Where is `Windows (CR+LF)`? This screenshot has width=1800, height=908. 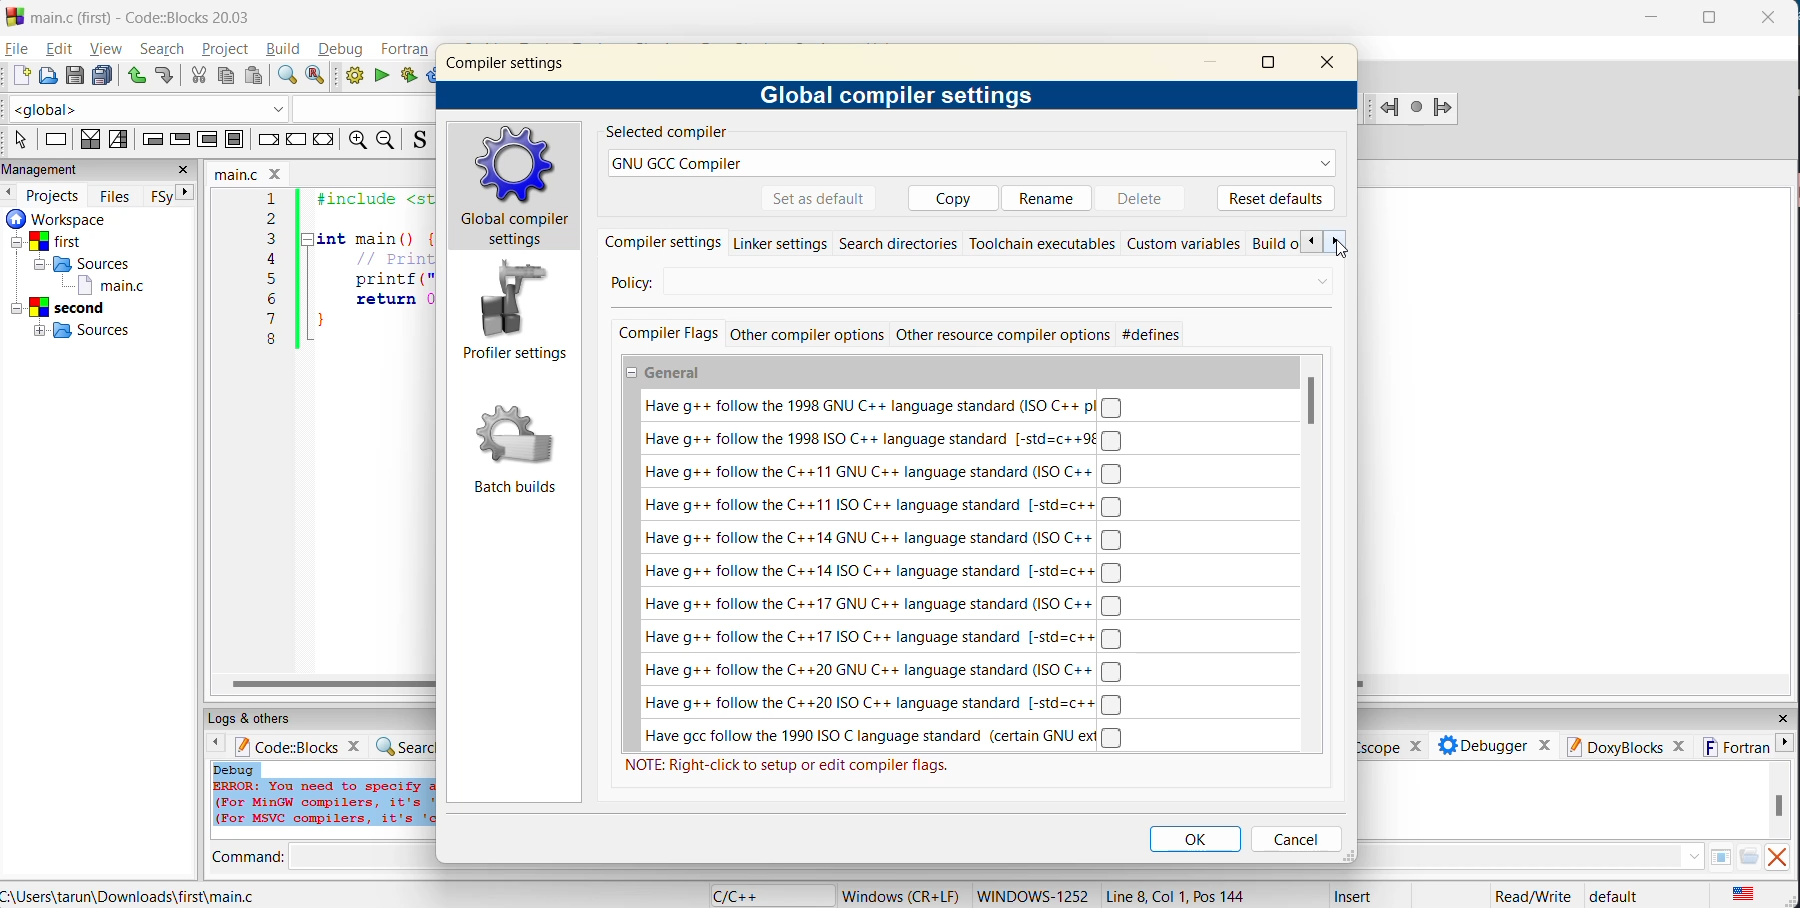
Windows (CR+LF) is located at coordinates (899, 895).